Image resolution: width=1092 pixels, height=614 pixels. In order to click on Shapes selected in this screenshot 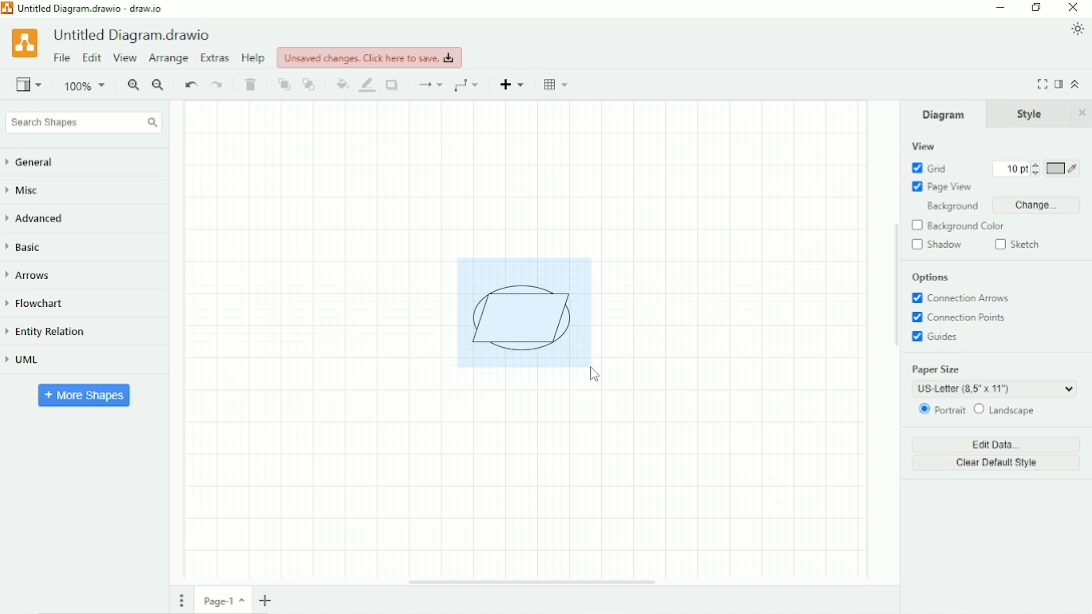, I will do `click(524, 311)`.